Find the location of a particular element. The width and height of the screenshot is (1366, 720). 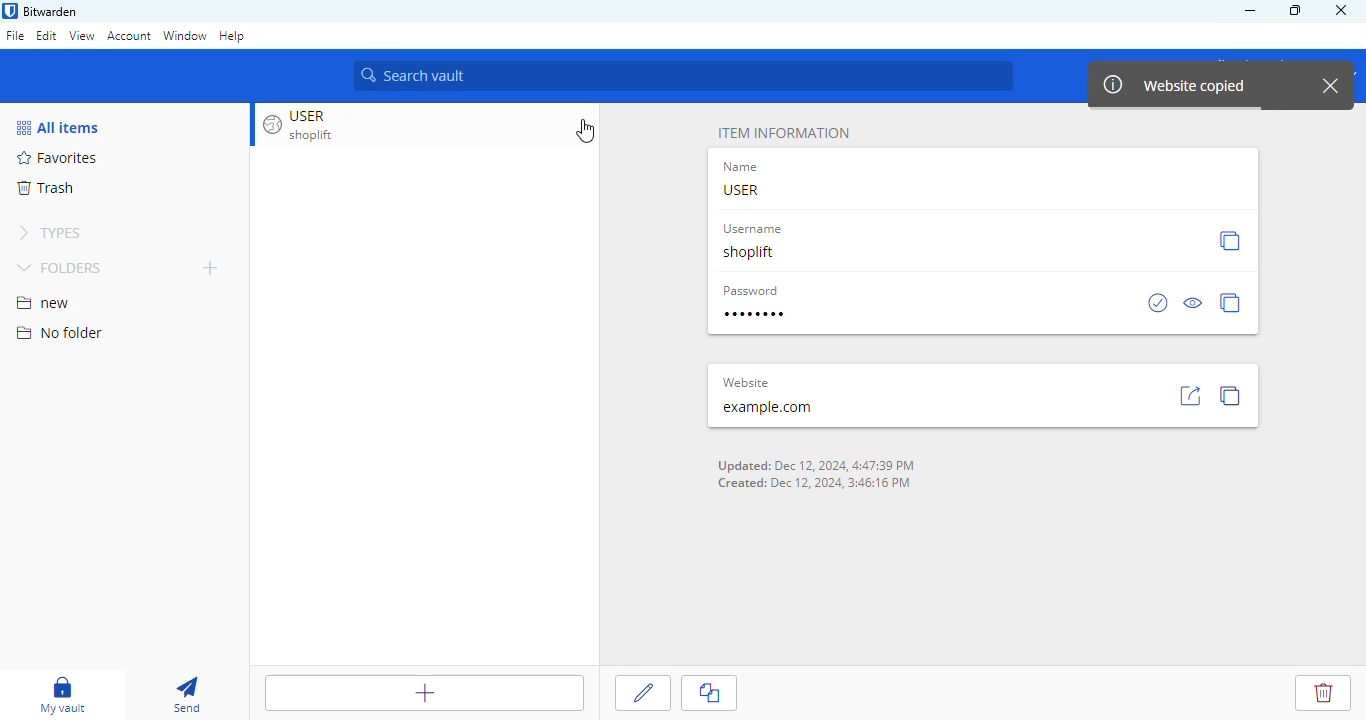

logo is located at coordinates (9, 11).